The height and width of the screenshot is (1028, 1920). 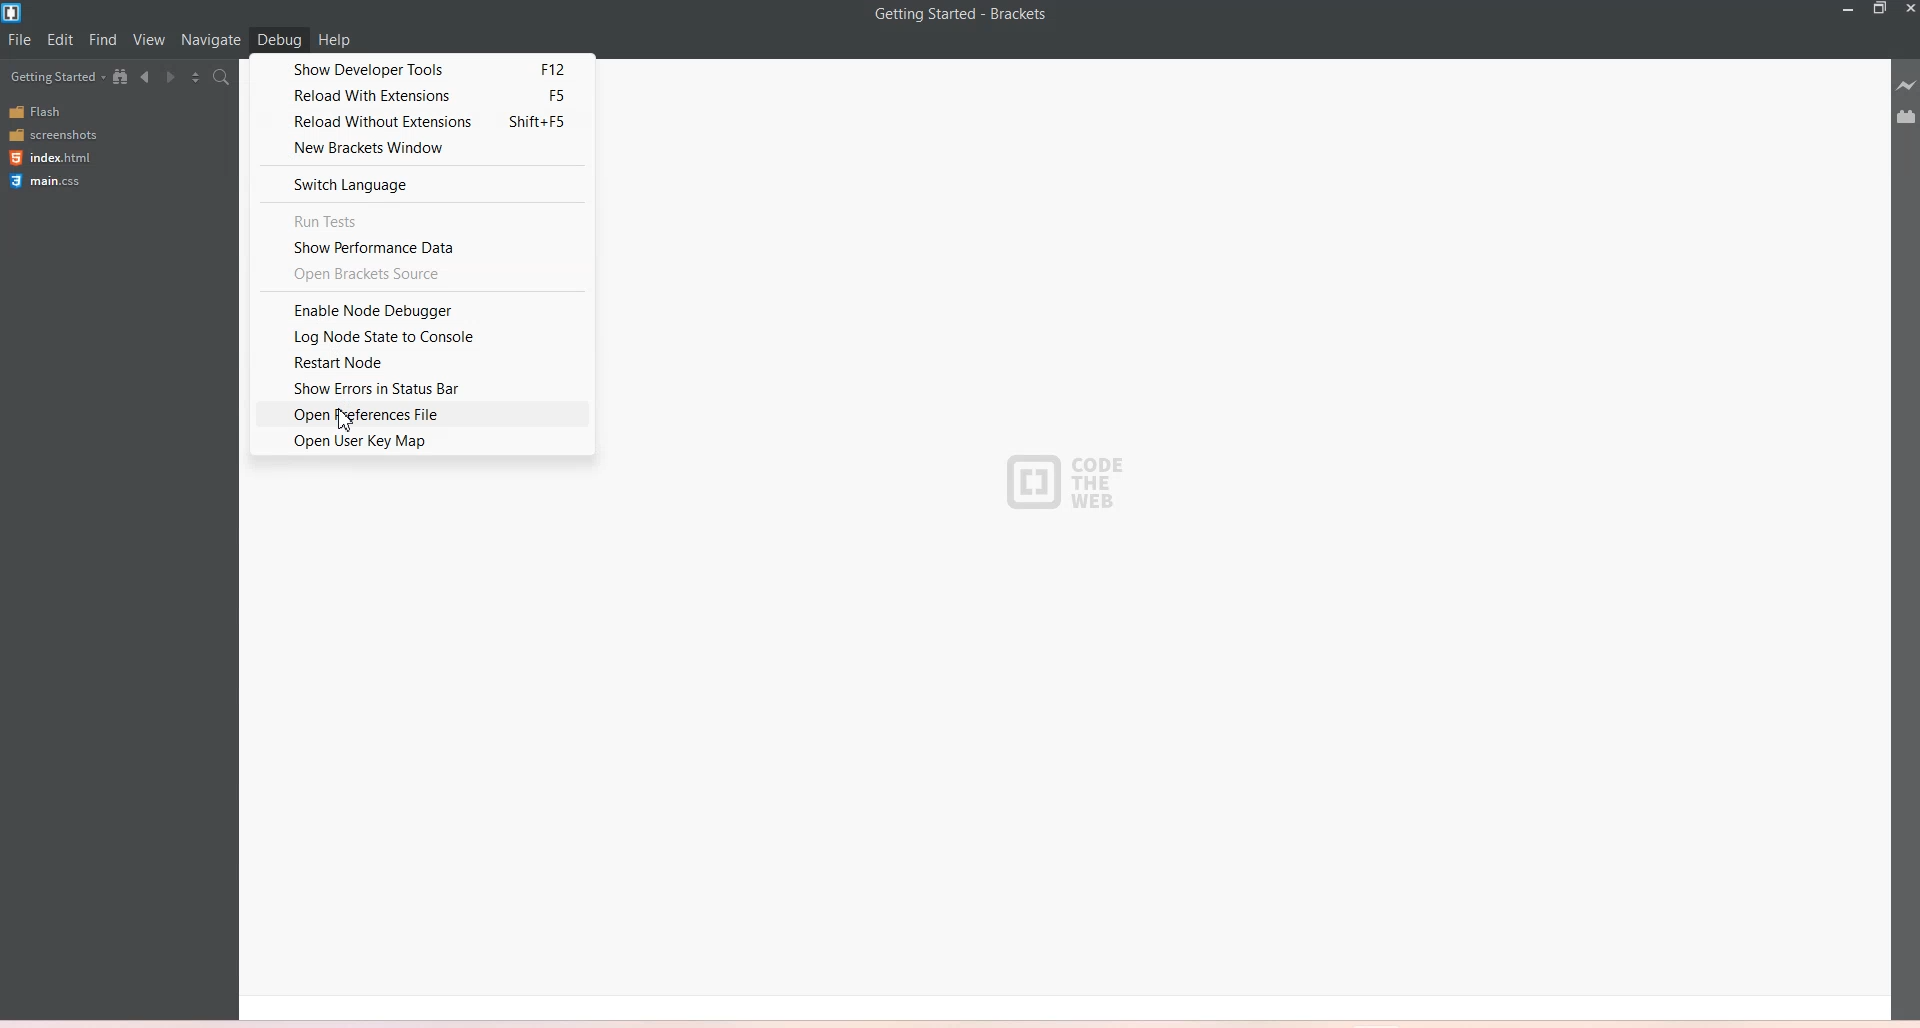 What do you see at coordinates (420, 441) in the screenshot?
I see `Open user keymap` at bounding box center [420, 441].